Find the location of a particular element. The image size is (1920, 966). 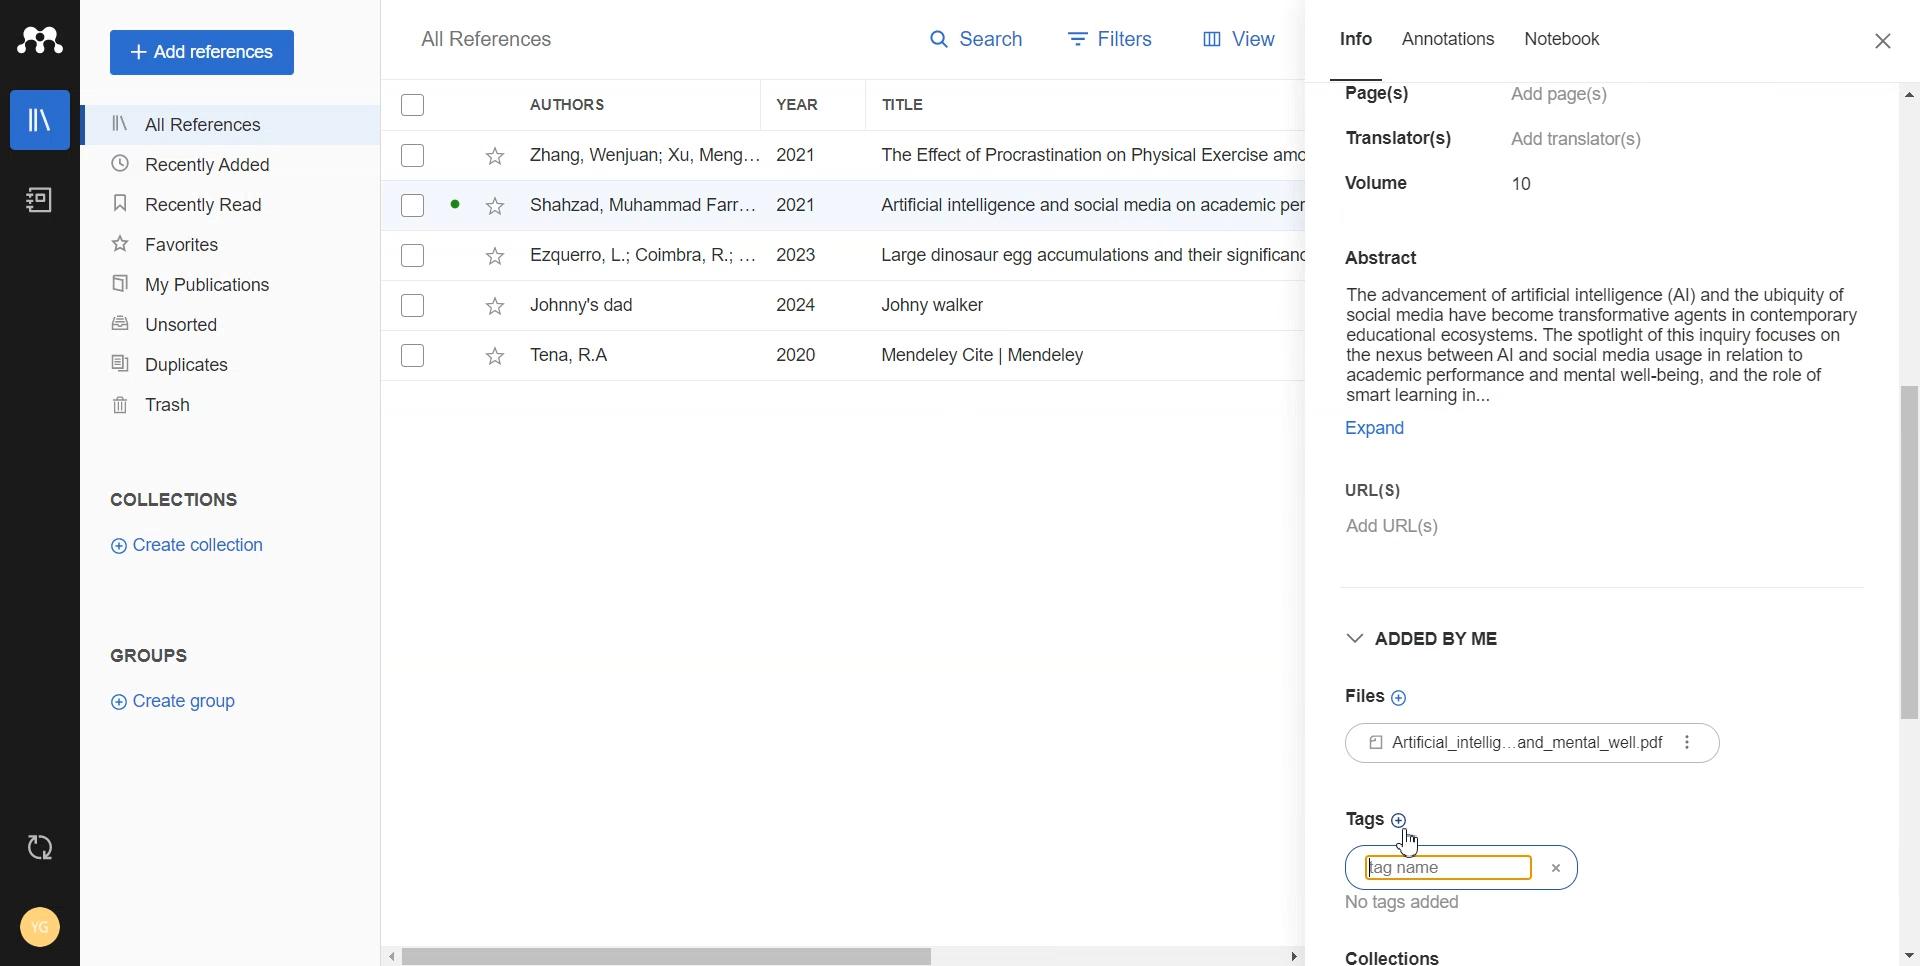

Cursor is located at coordinates (1411, 845).